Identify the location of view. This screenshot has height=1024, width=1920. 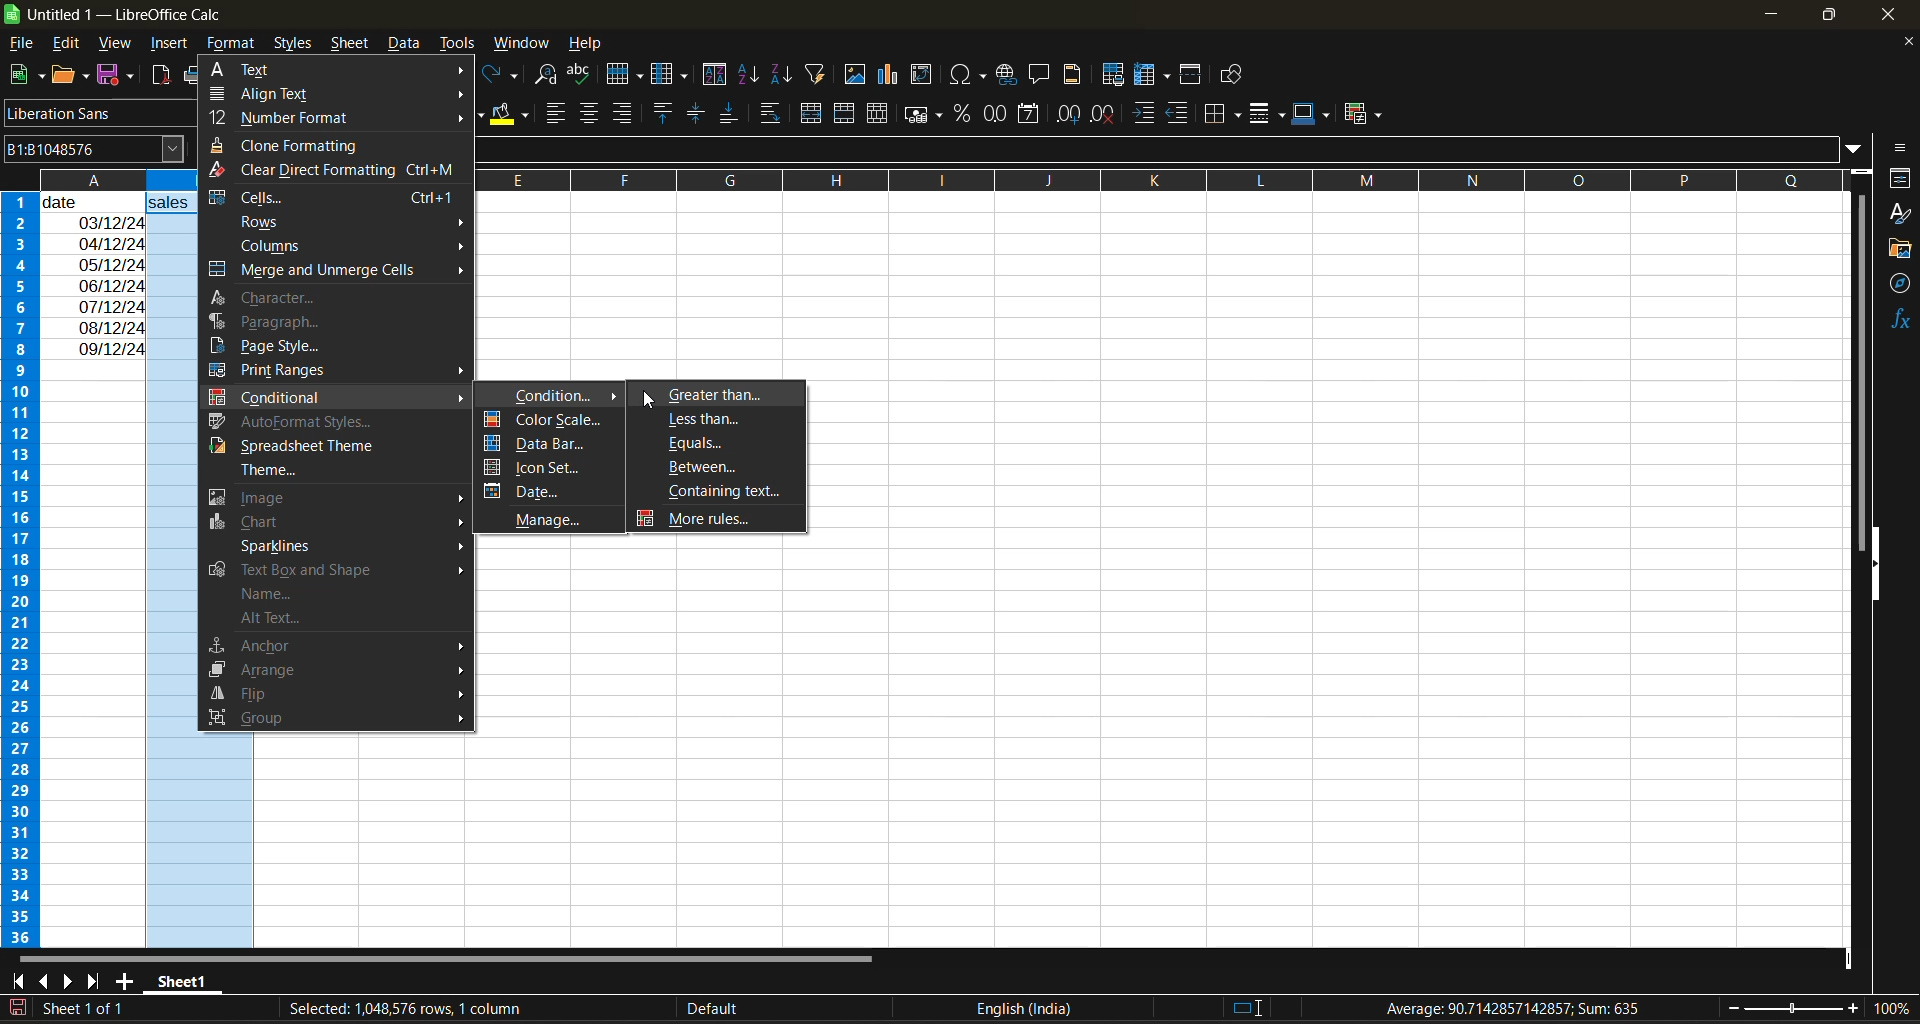
(117, 40).